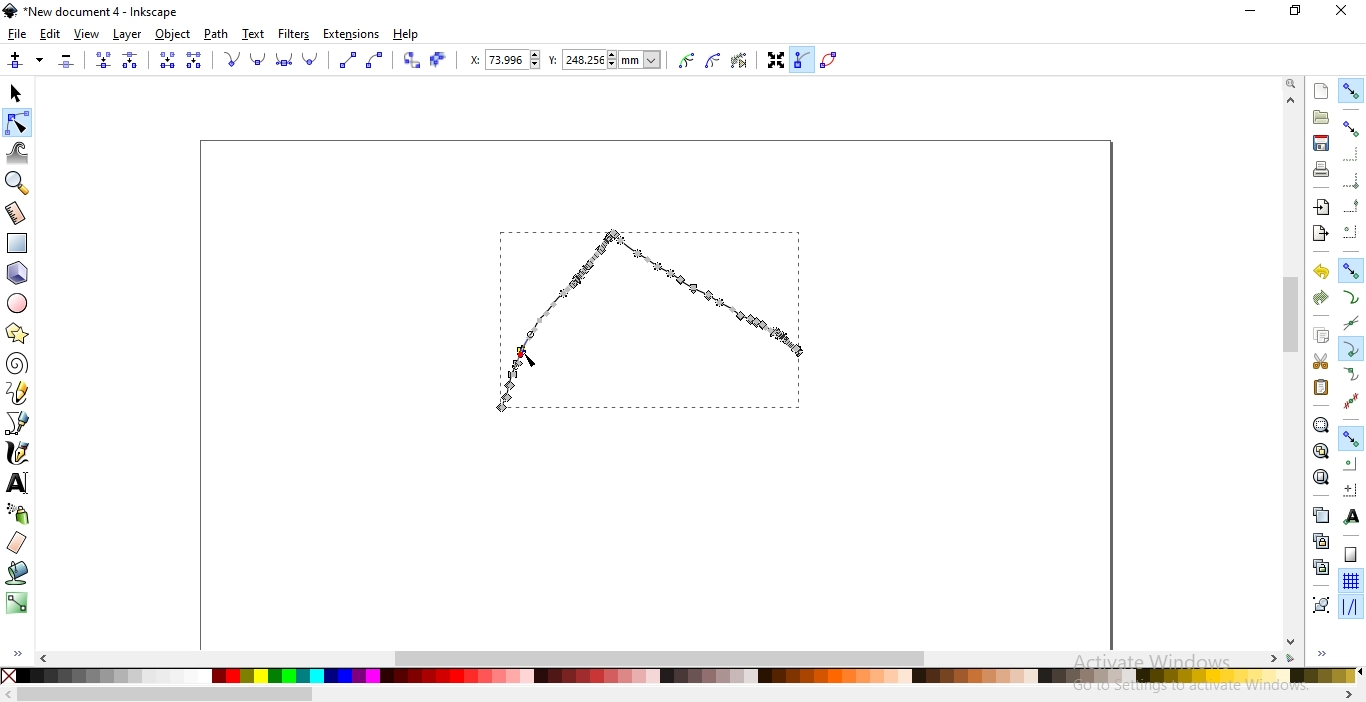  I want to click on snap midpointsof bounding boxes edges, so click(1351, 206).